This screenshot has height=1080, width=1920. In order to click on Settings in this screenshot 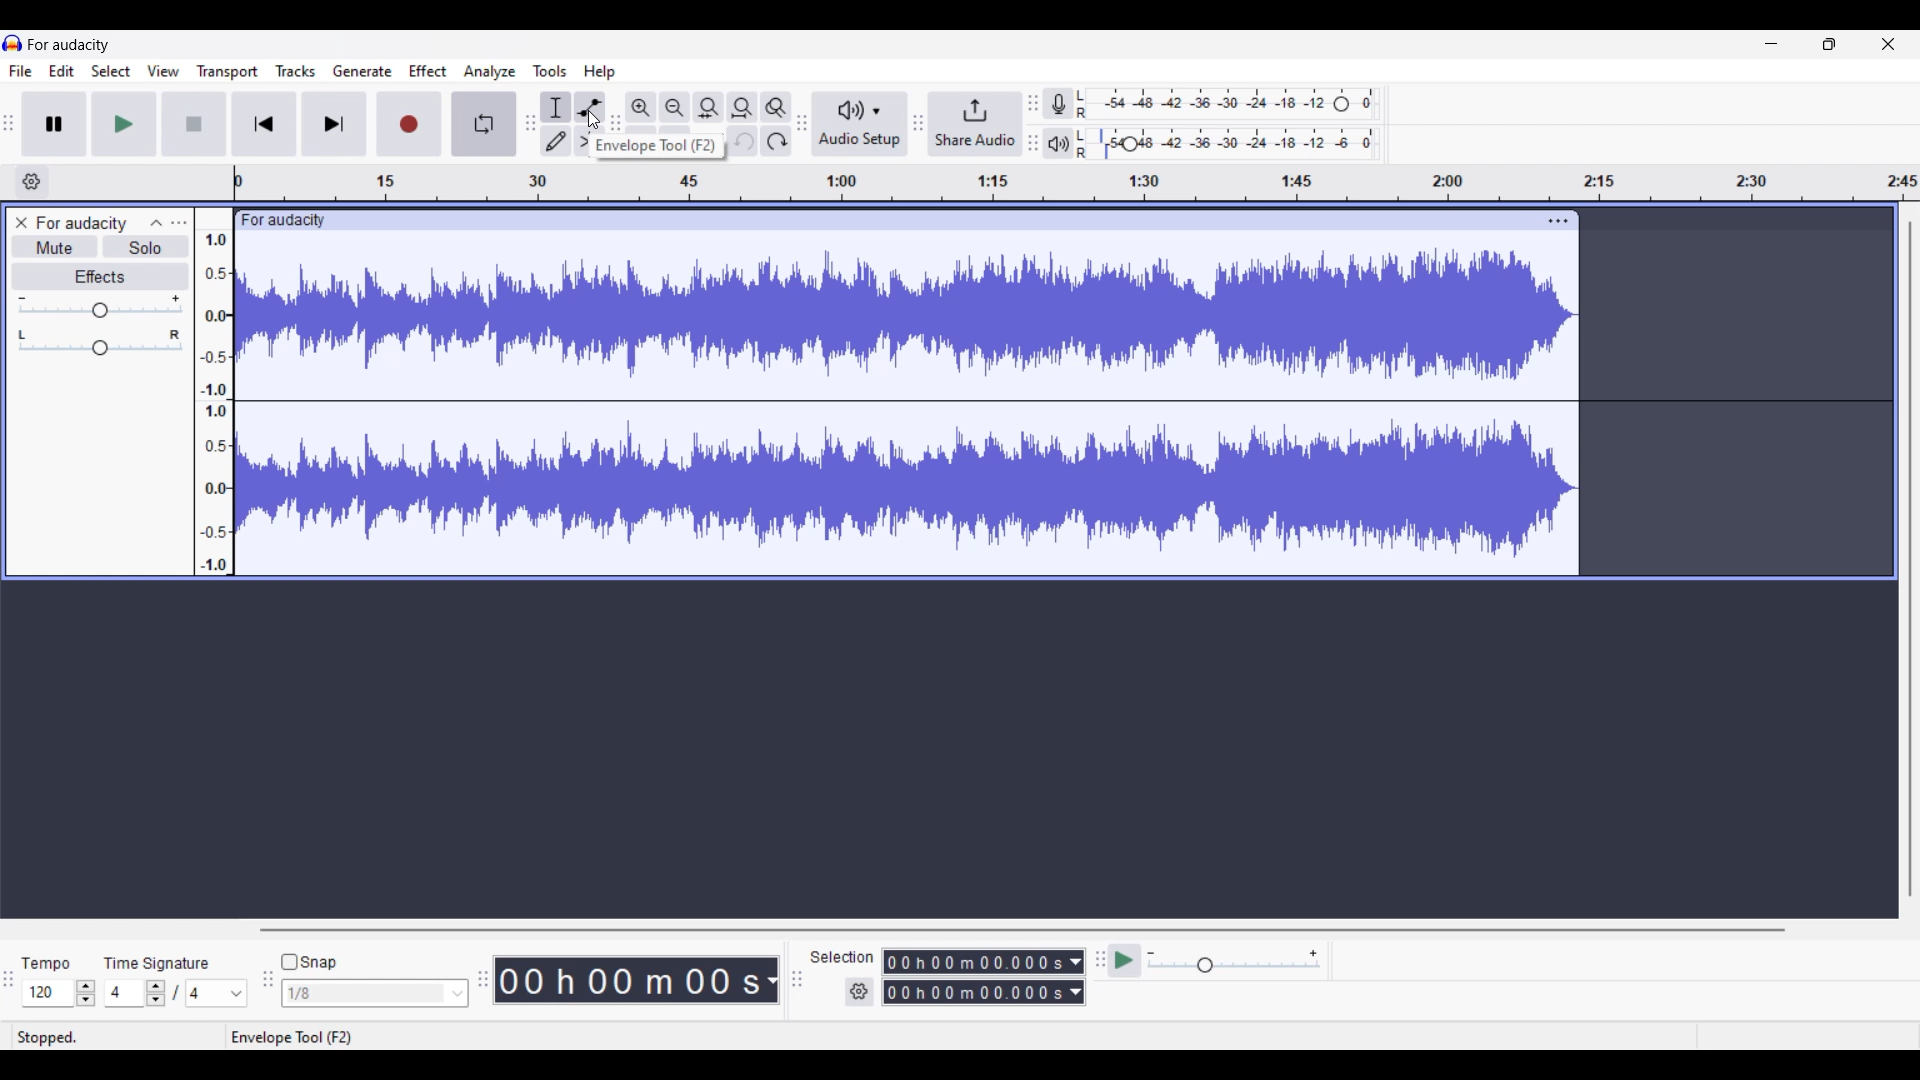, I will do `click(860, 992)`.